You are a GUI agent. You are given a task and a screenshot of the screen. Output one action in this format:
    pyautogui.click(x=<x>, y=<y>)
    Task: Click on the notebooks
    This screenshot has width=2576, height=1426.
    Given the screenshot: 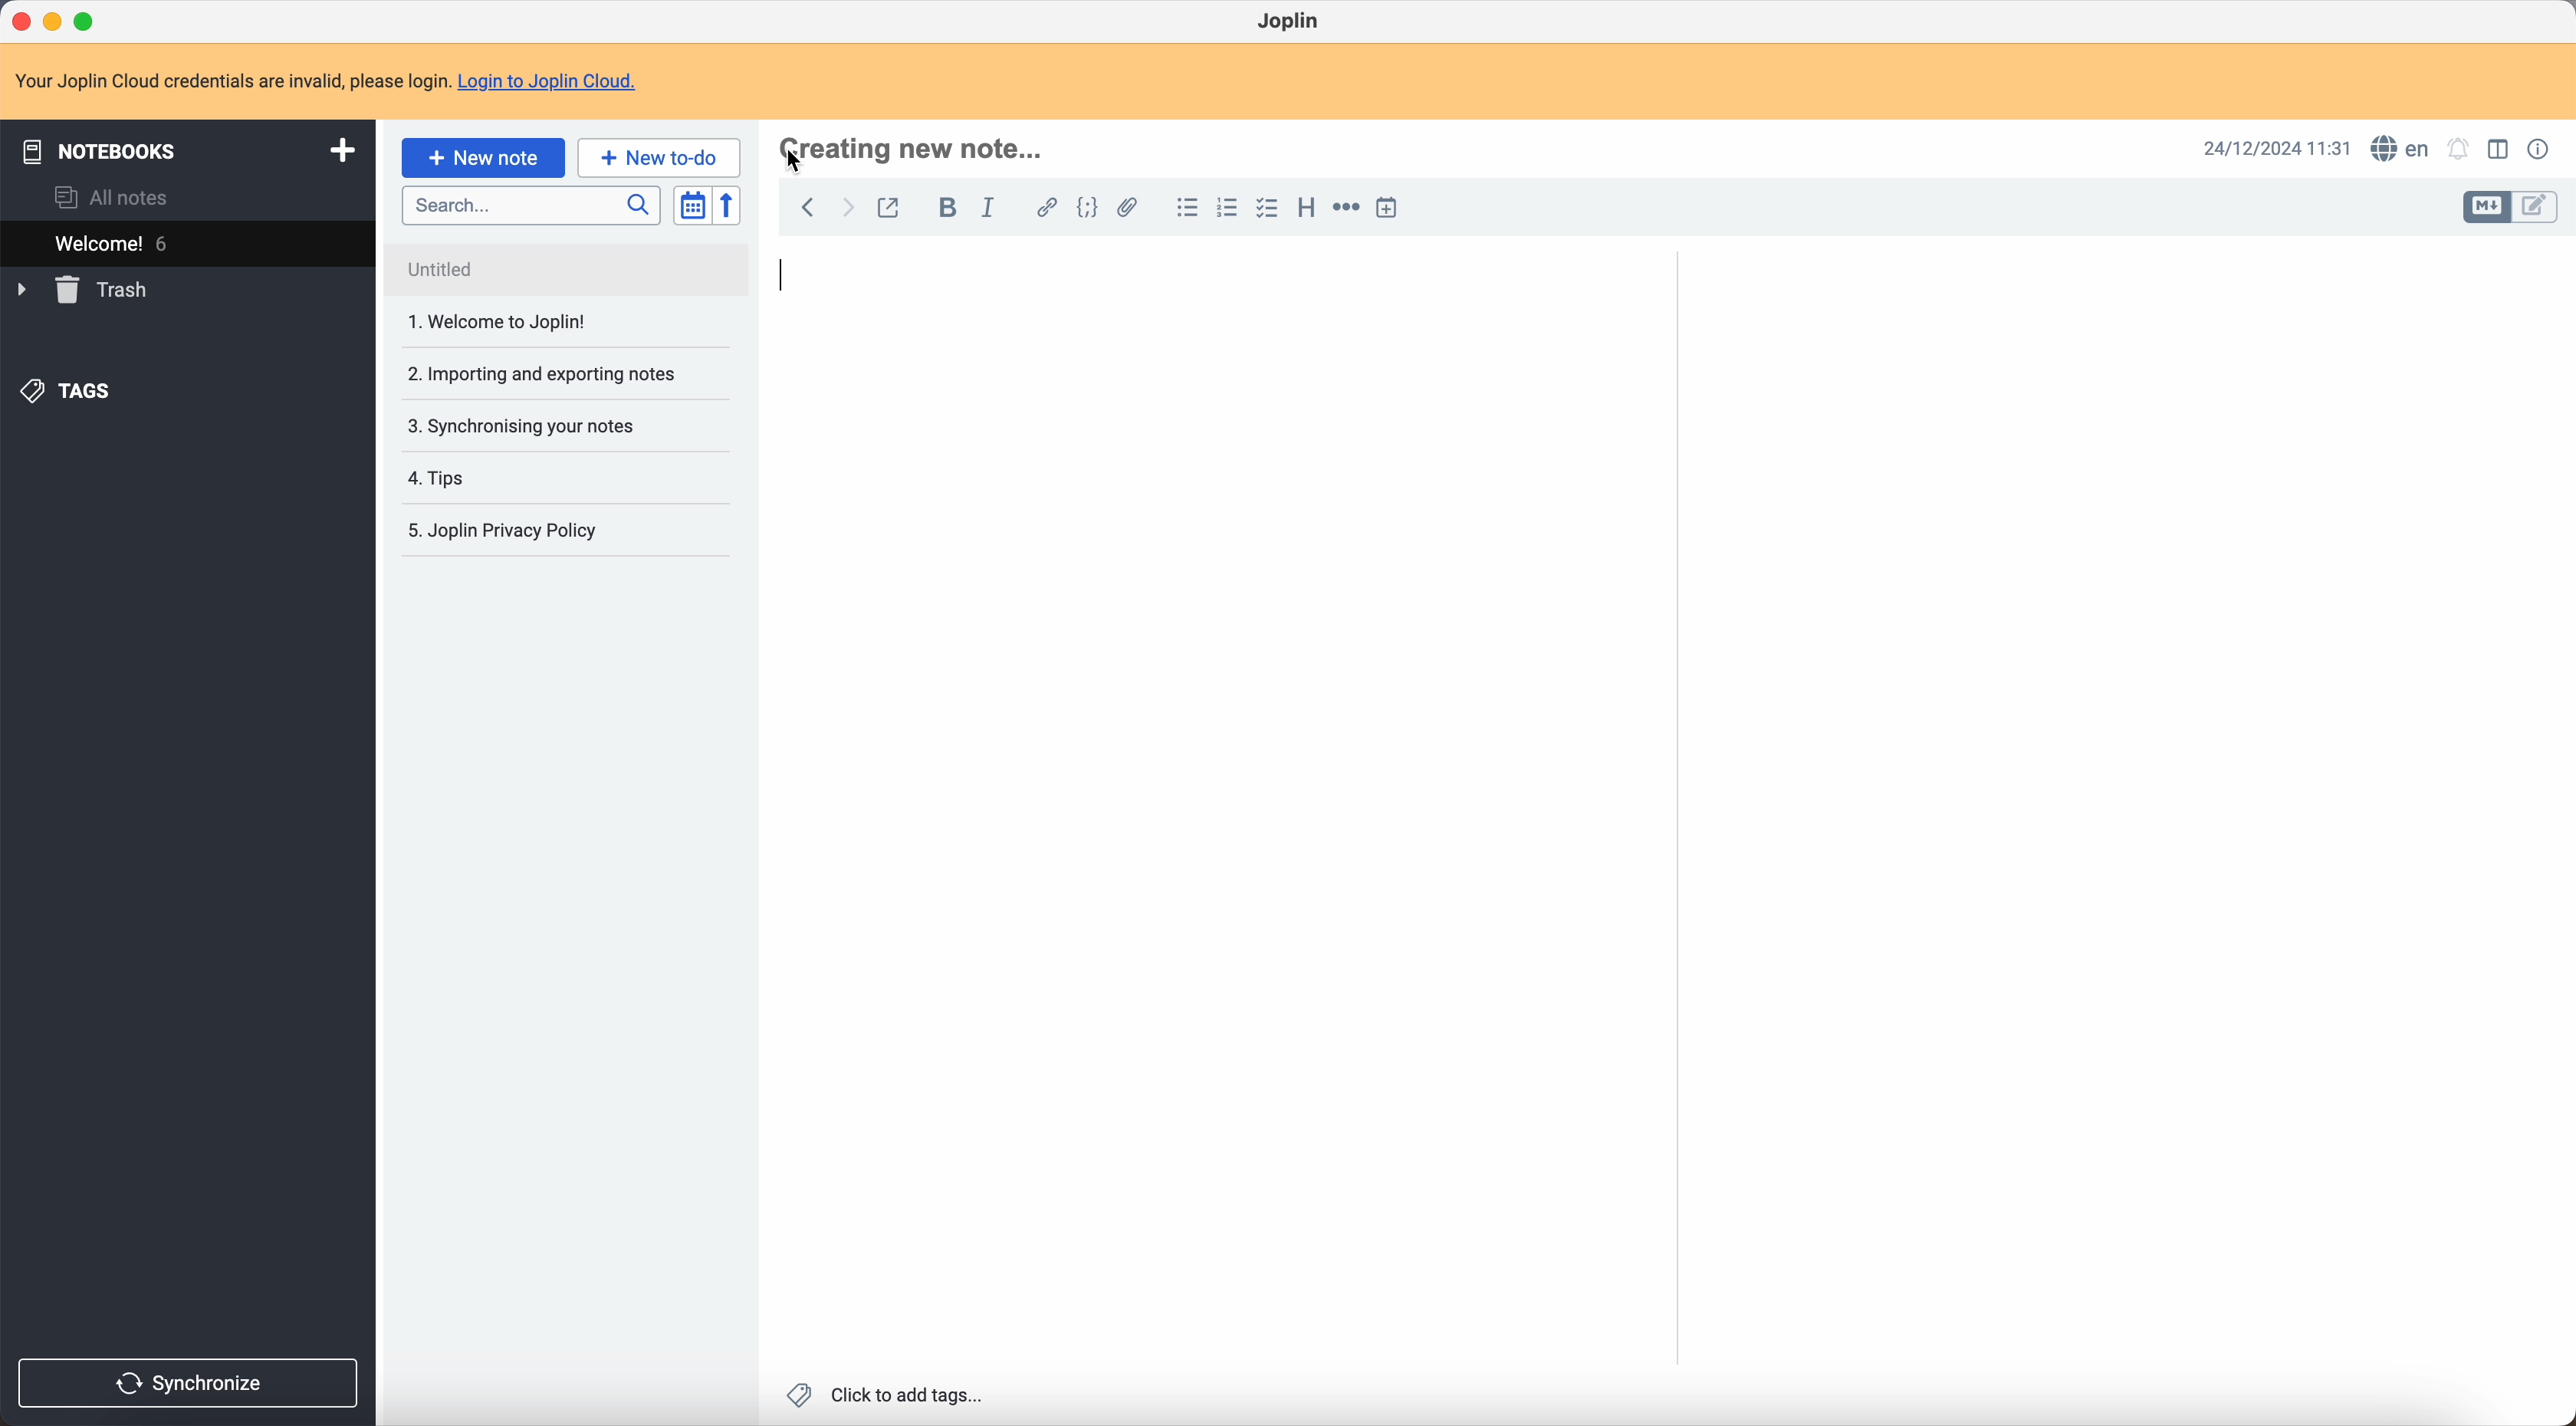 What is the action you would take?
    pyautogui.click(x=184, y=149)
    